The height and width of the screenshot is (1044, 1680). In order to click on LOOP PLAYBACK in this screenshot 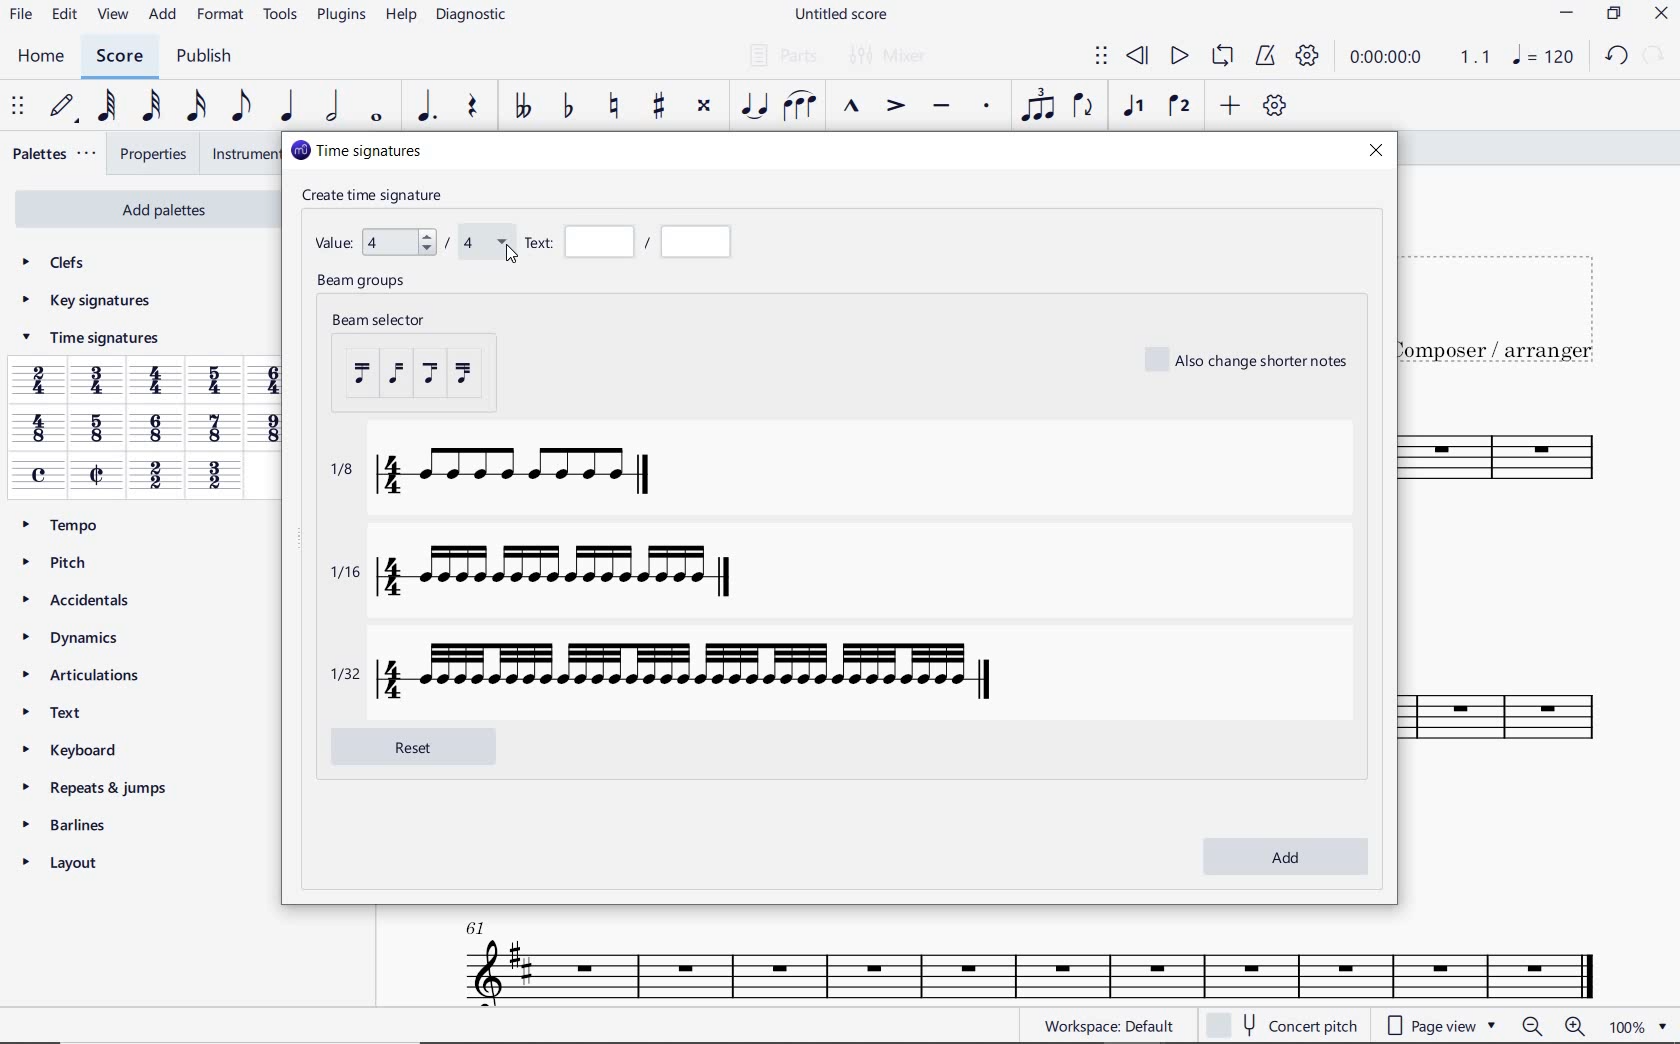, I will do `click(1221, 57)`.